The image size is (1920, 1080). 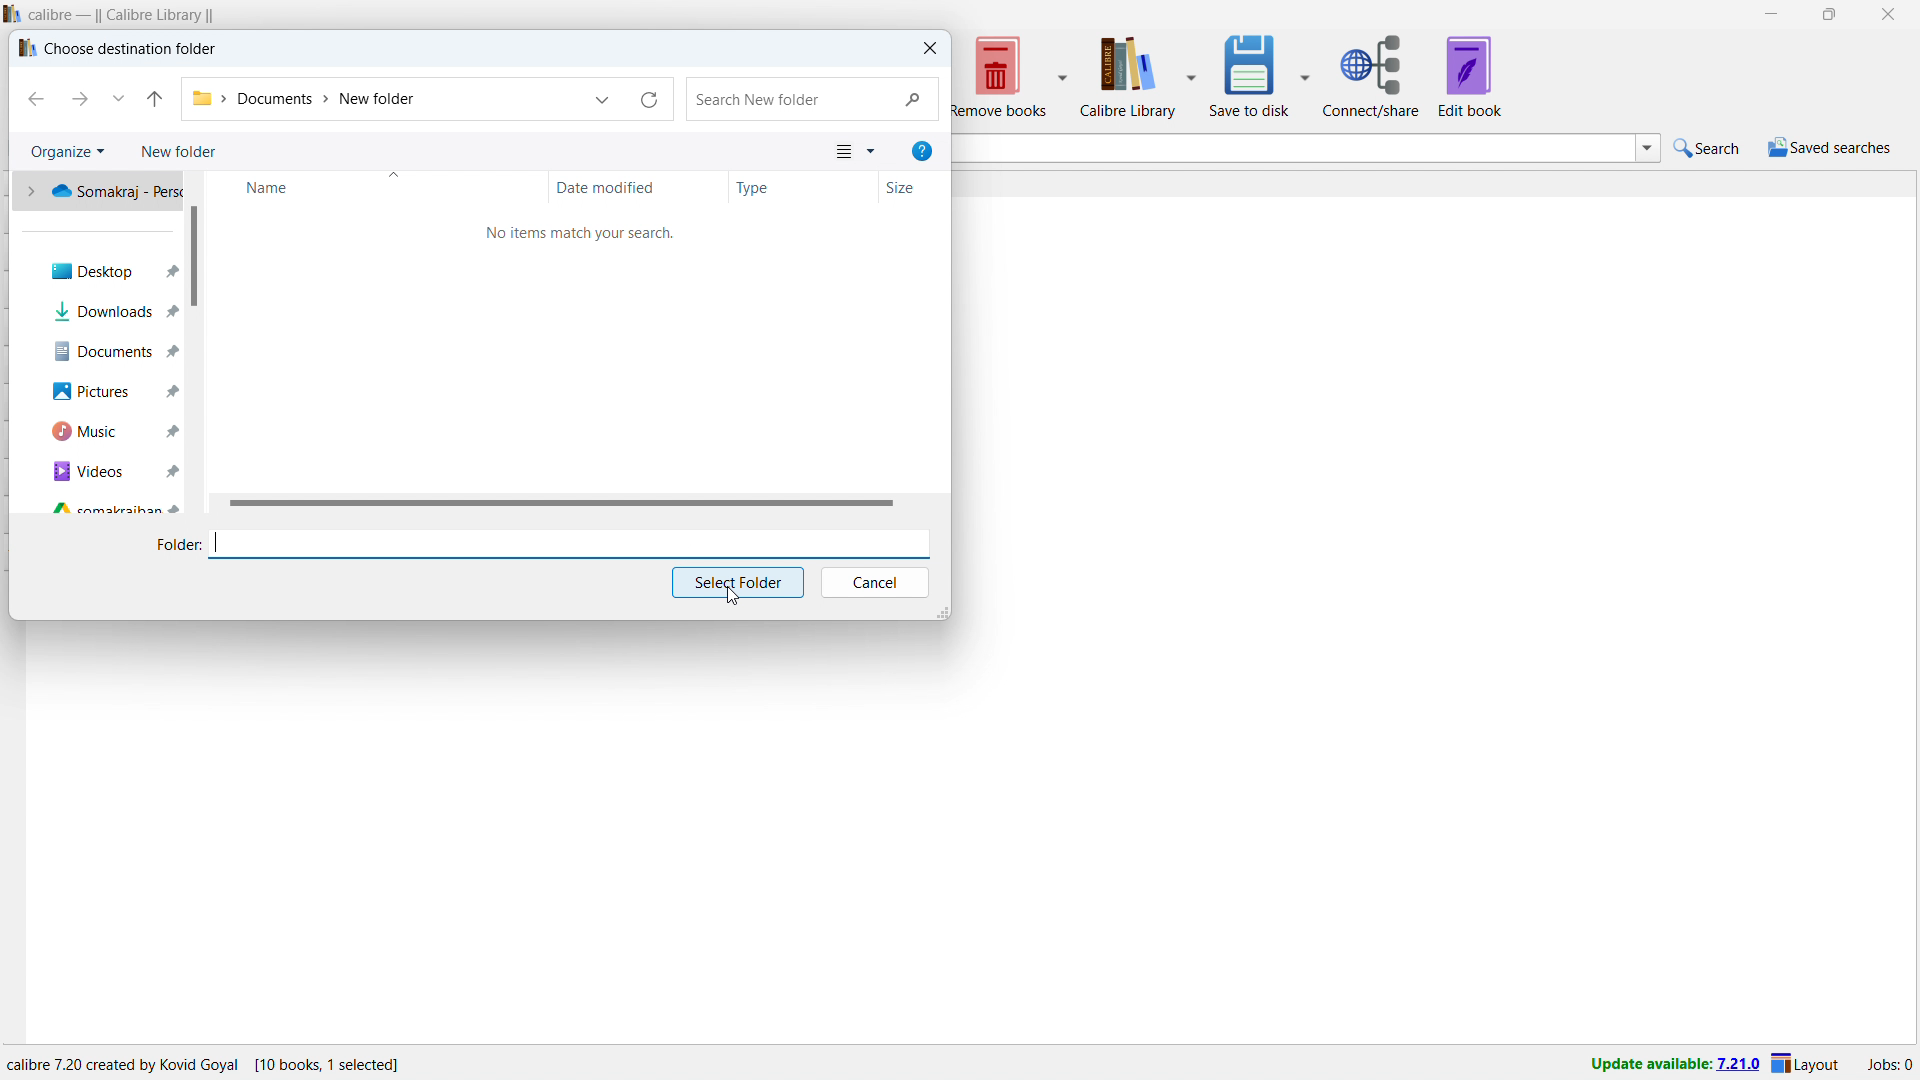 What do you see at coordinates (812, 99) in the screenshot?
I see `search in folder` at bounding box center [812, 99].